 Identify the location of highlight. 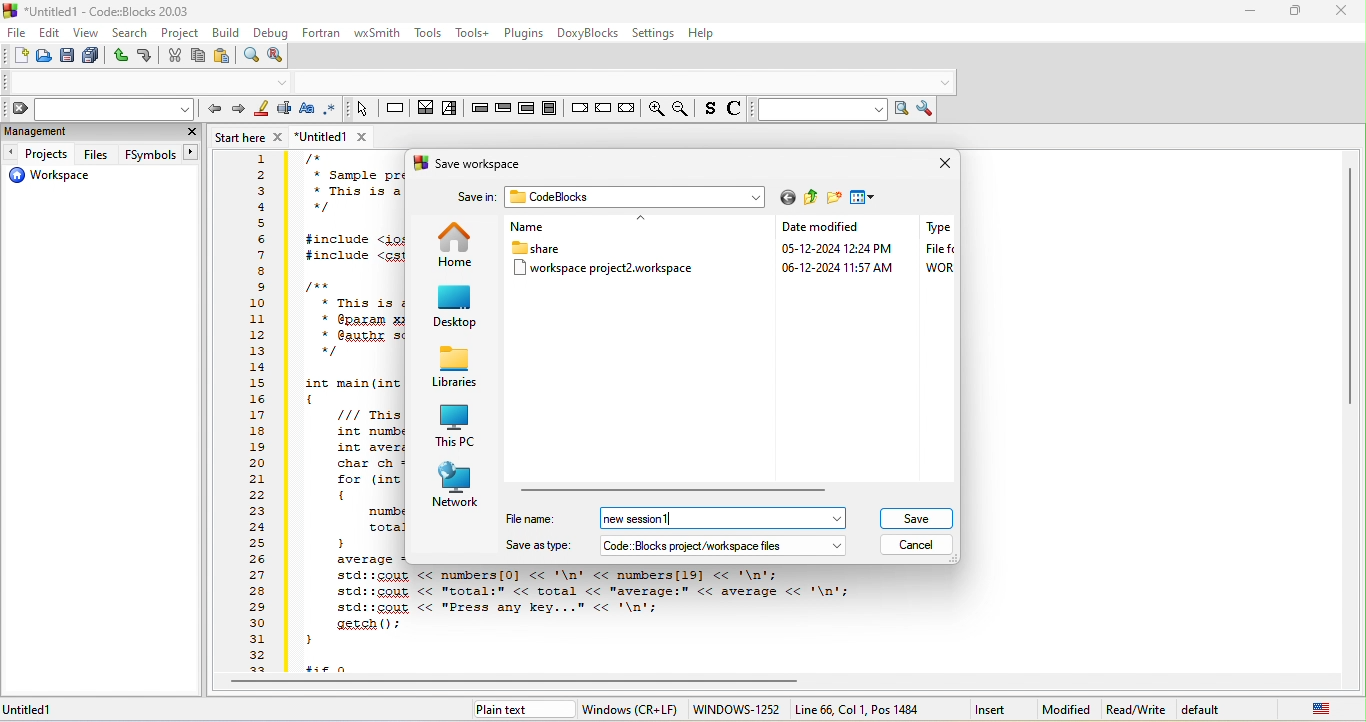
(261, 111).